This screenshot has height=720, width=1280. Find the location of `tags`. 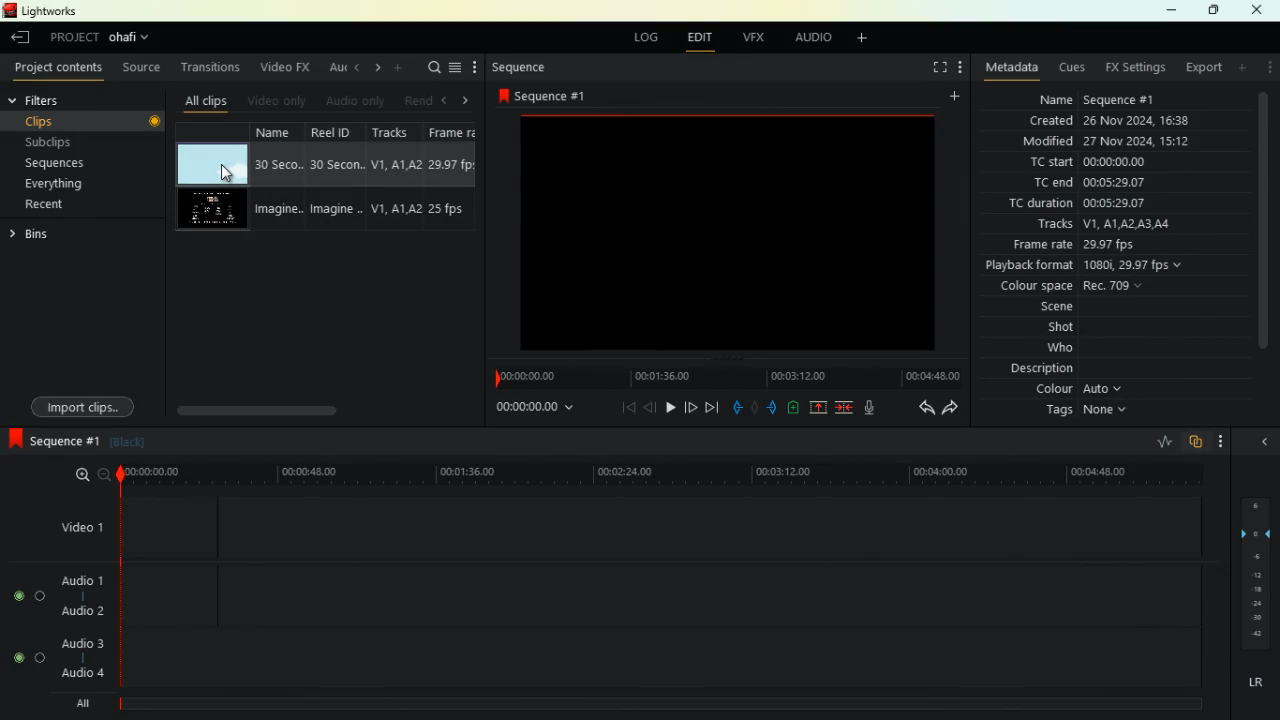

tags is located at coordinates (1081, 412).